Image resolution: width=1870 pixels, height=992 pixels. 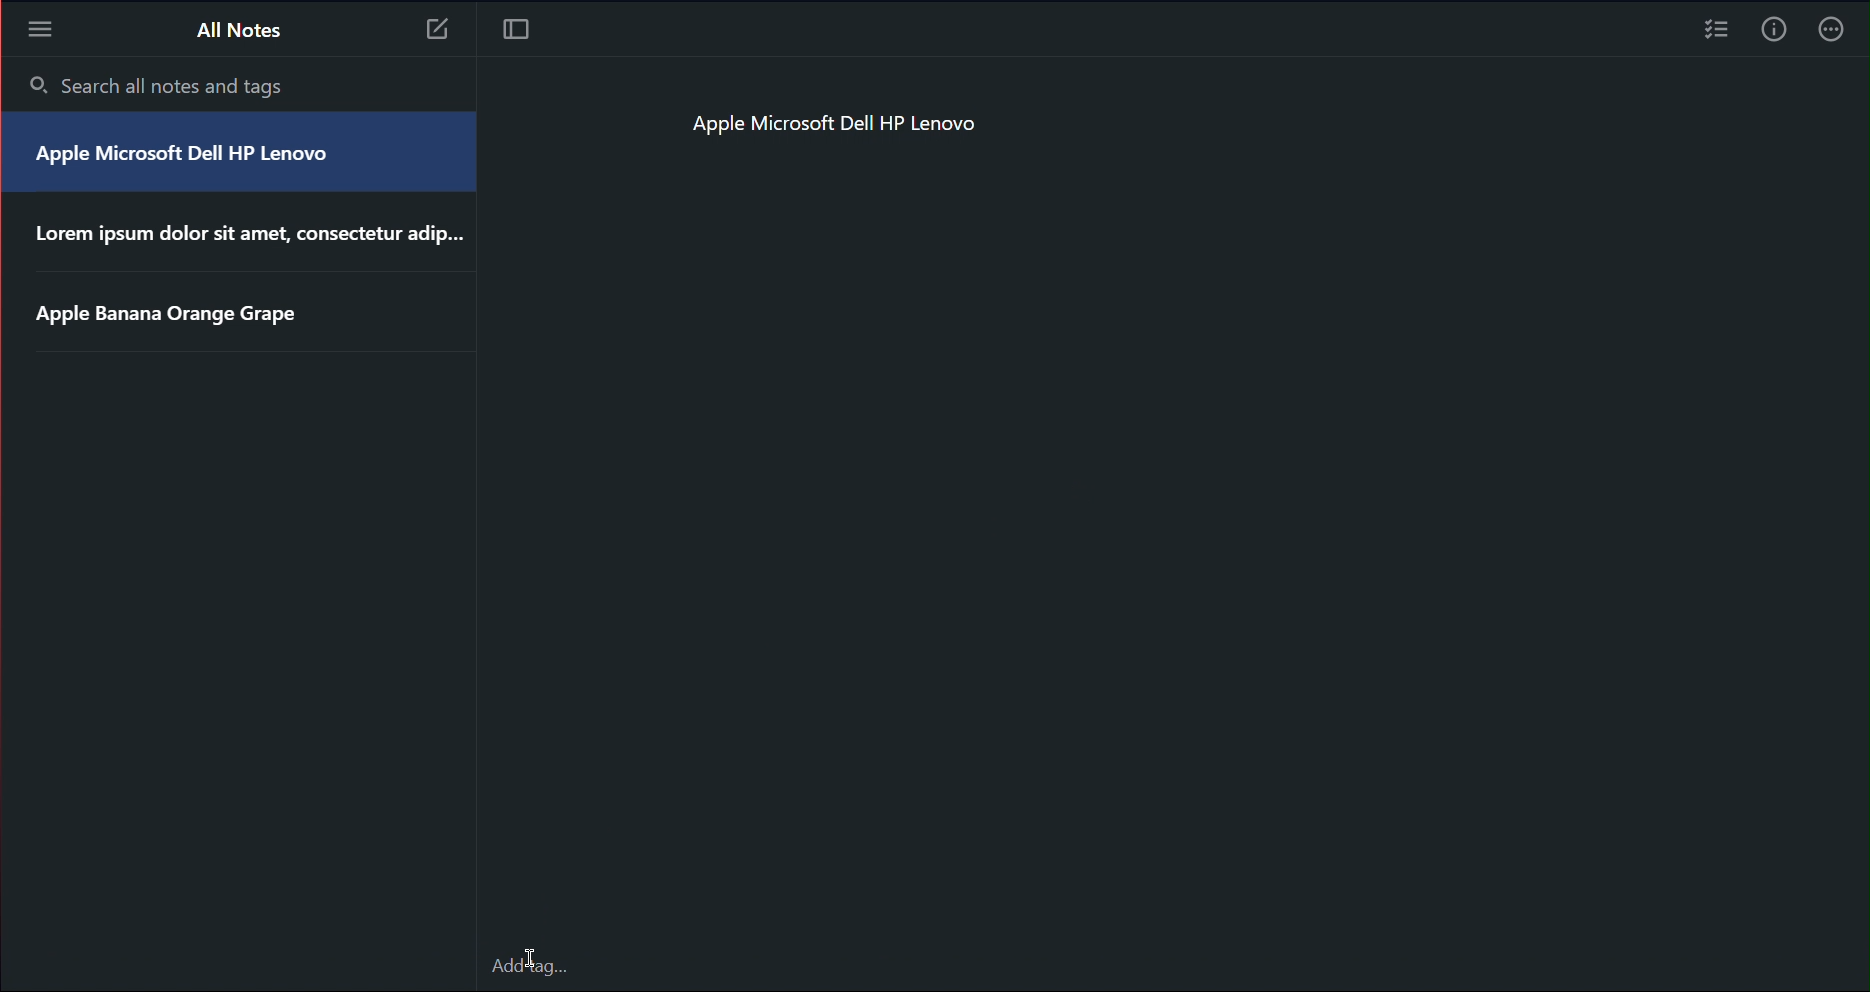 I want to click on Apple Microsoft Dell HP Lenovo, so click(x=844, y=120).